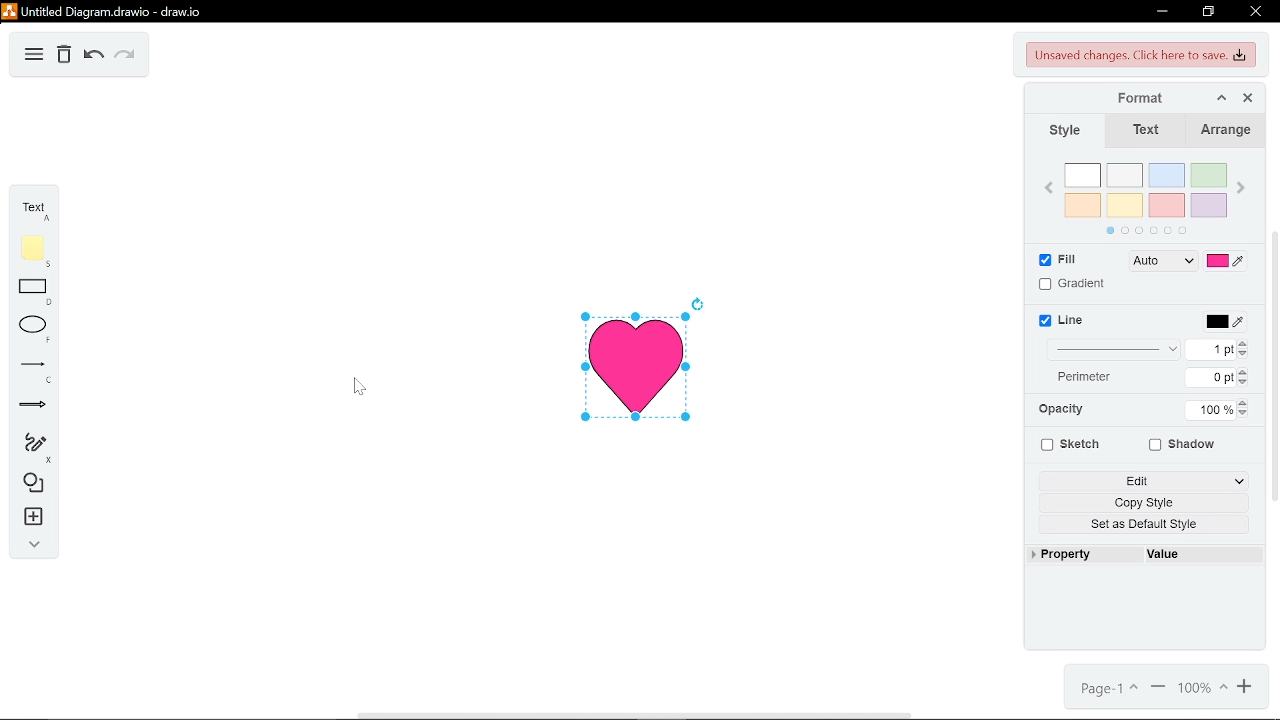 The image size is (1280, 720). Describe the element at coordinates (105, 11) in the screenshot. I see `Untitled Diagram.drawio - draw.io` at that location.